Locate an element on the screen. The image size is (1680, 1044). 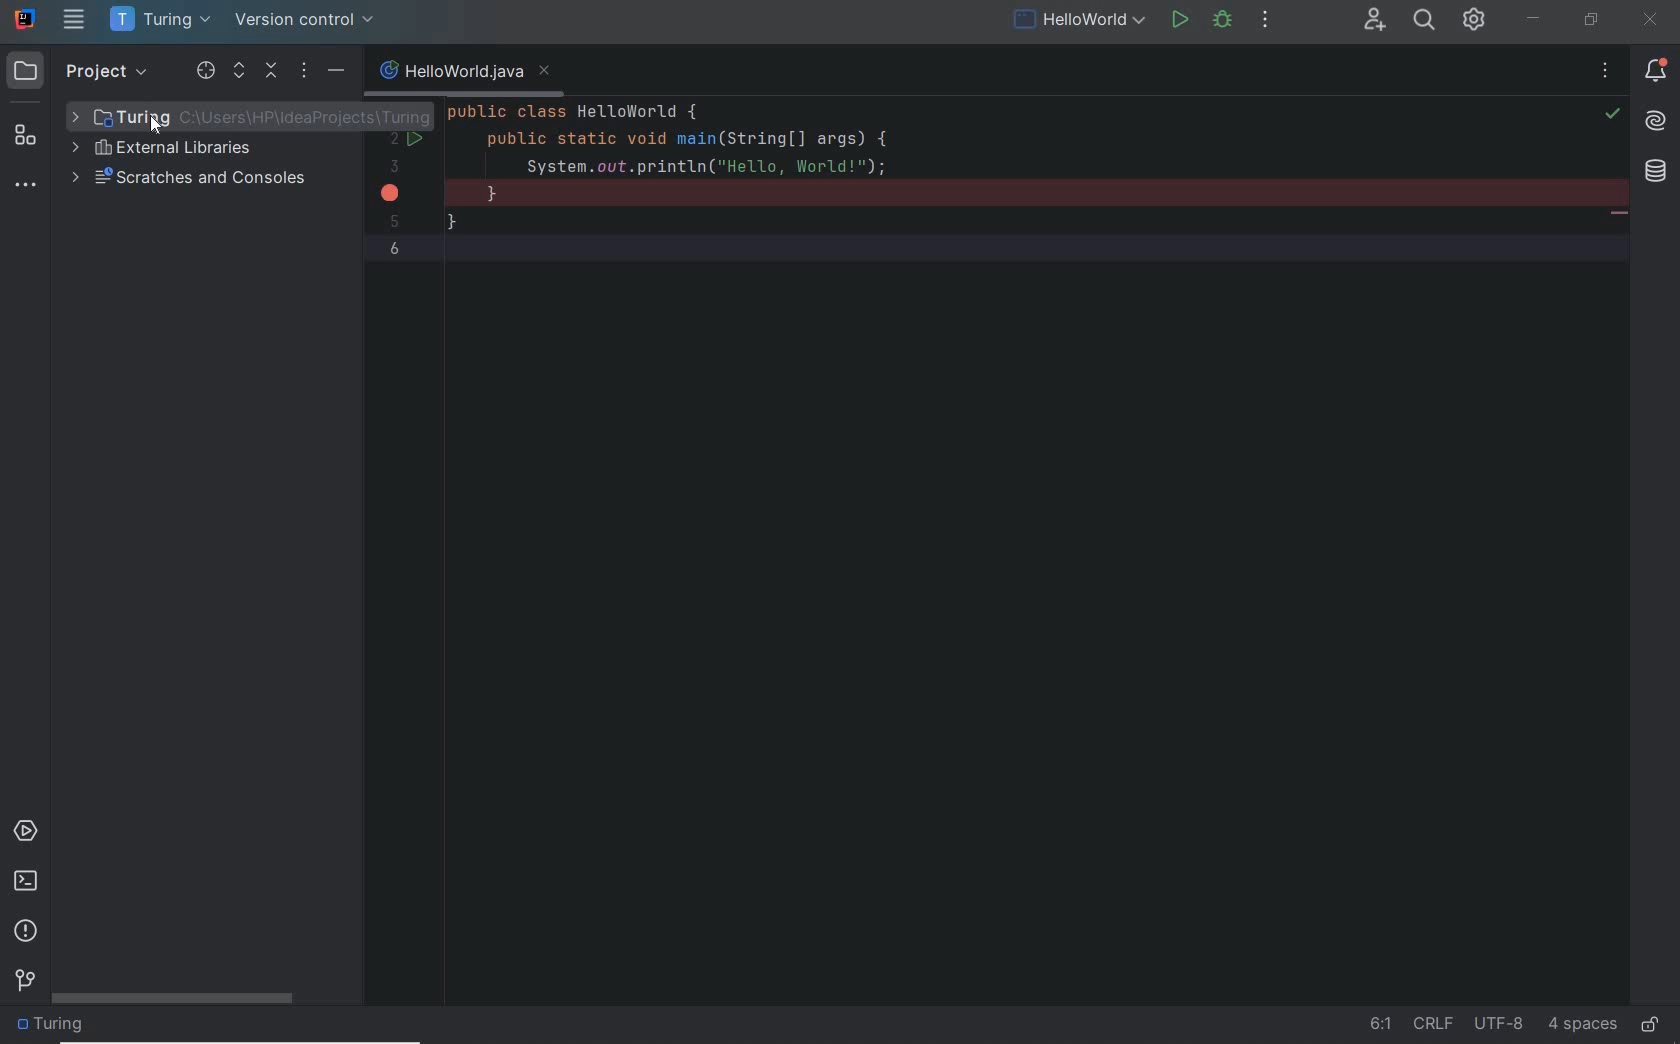
close tab is located at coordinates (545, 72).